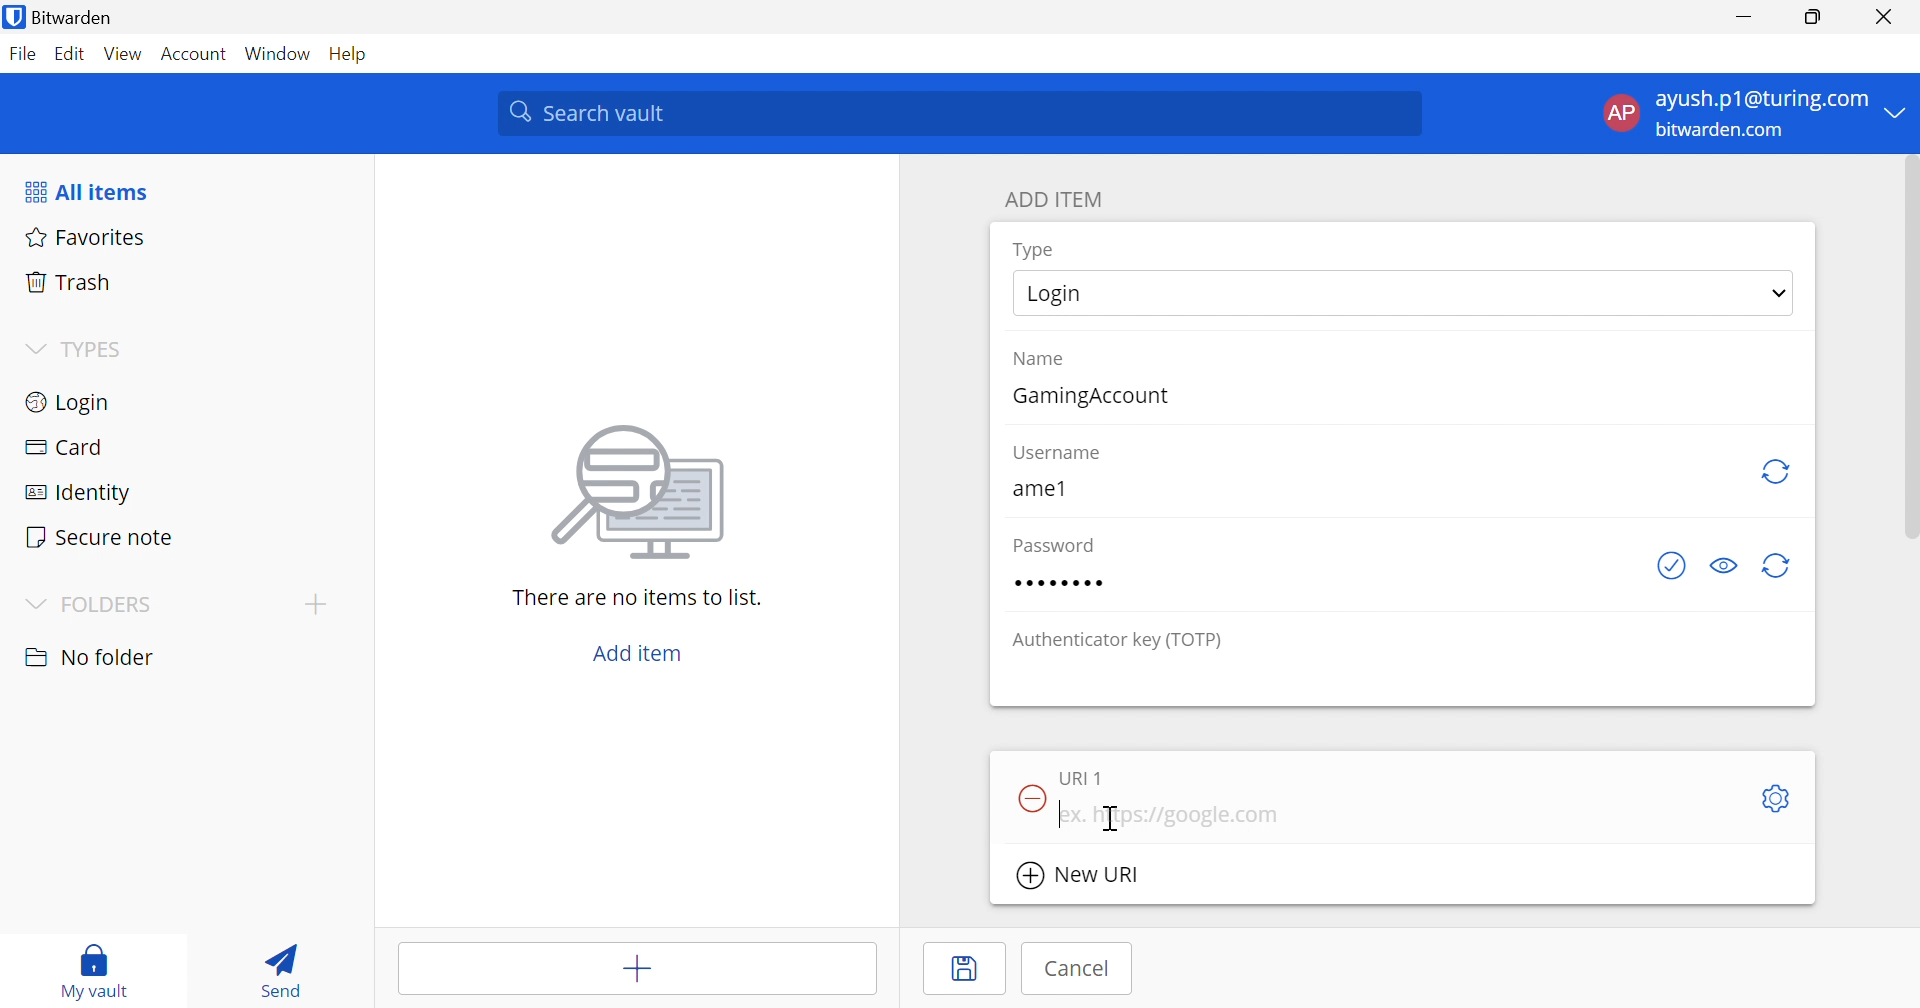  Describe the element at coordinates (73, 52) in the screenshot. I see `Edit` at that location.